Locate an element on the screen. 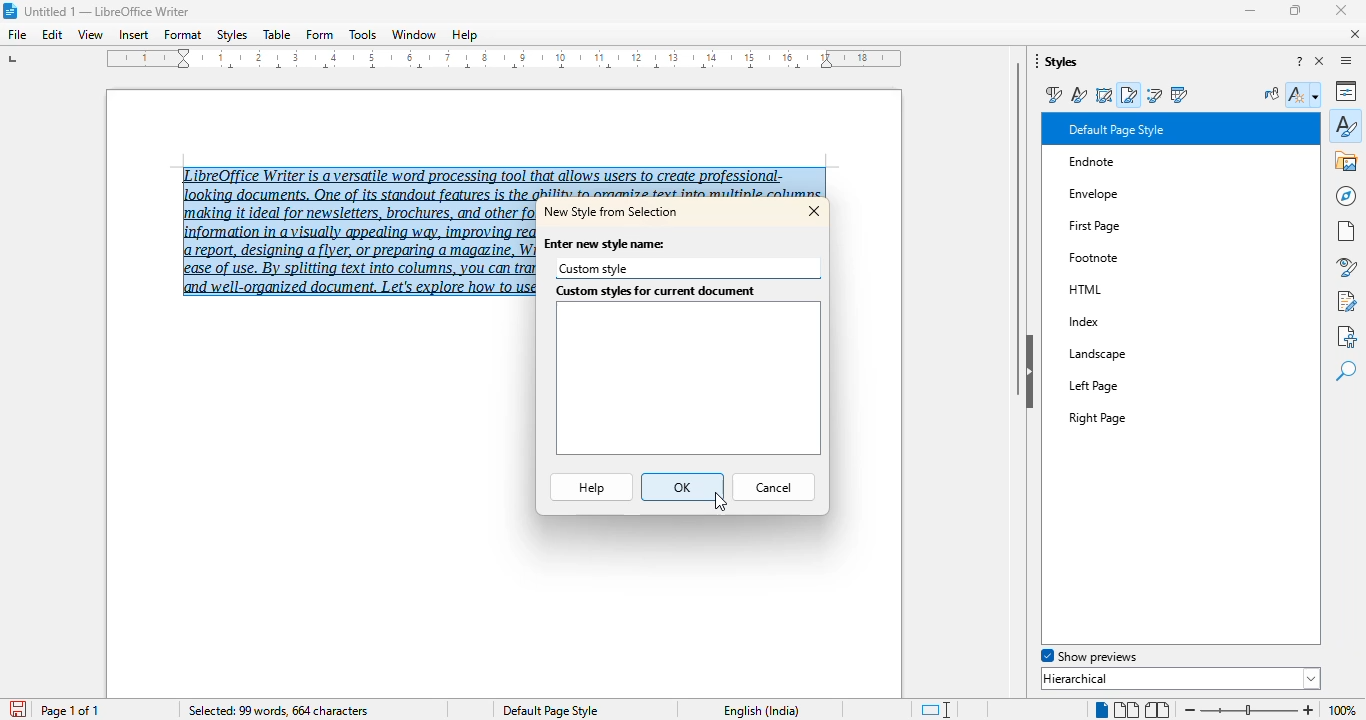 The image size is (1366, 720). help about this sidebar deck is located at coordinates (1300, 62).